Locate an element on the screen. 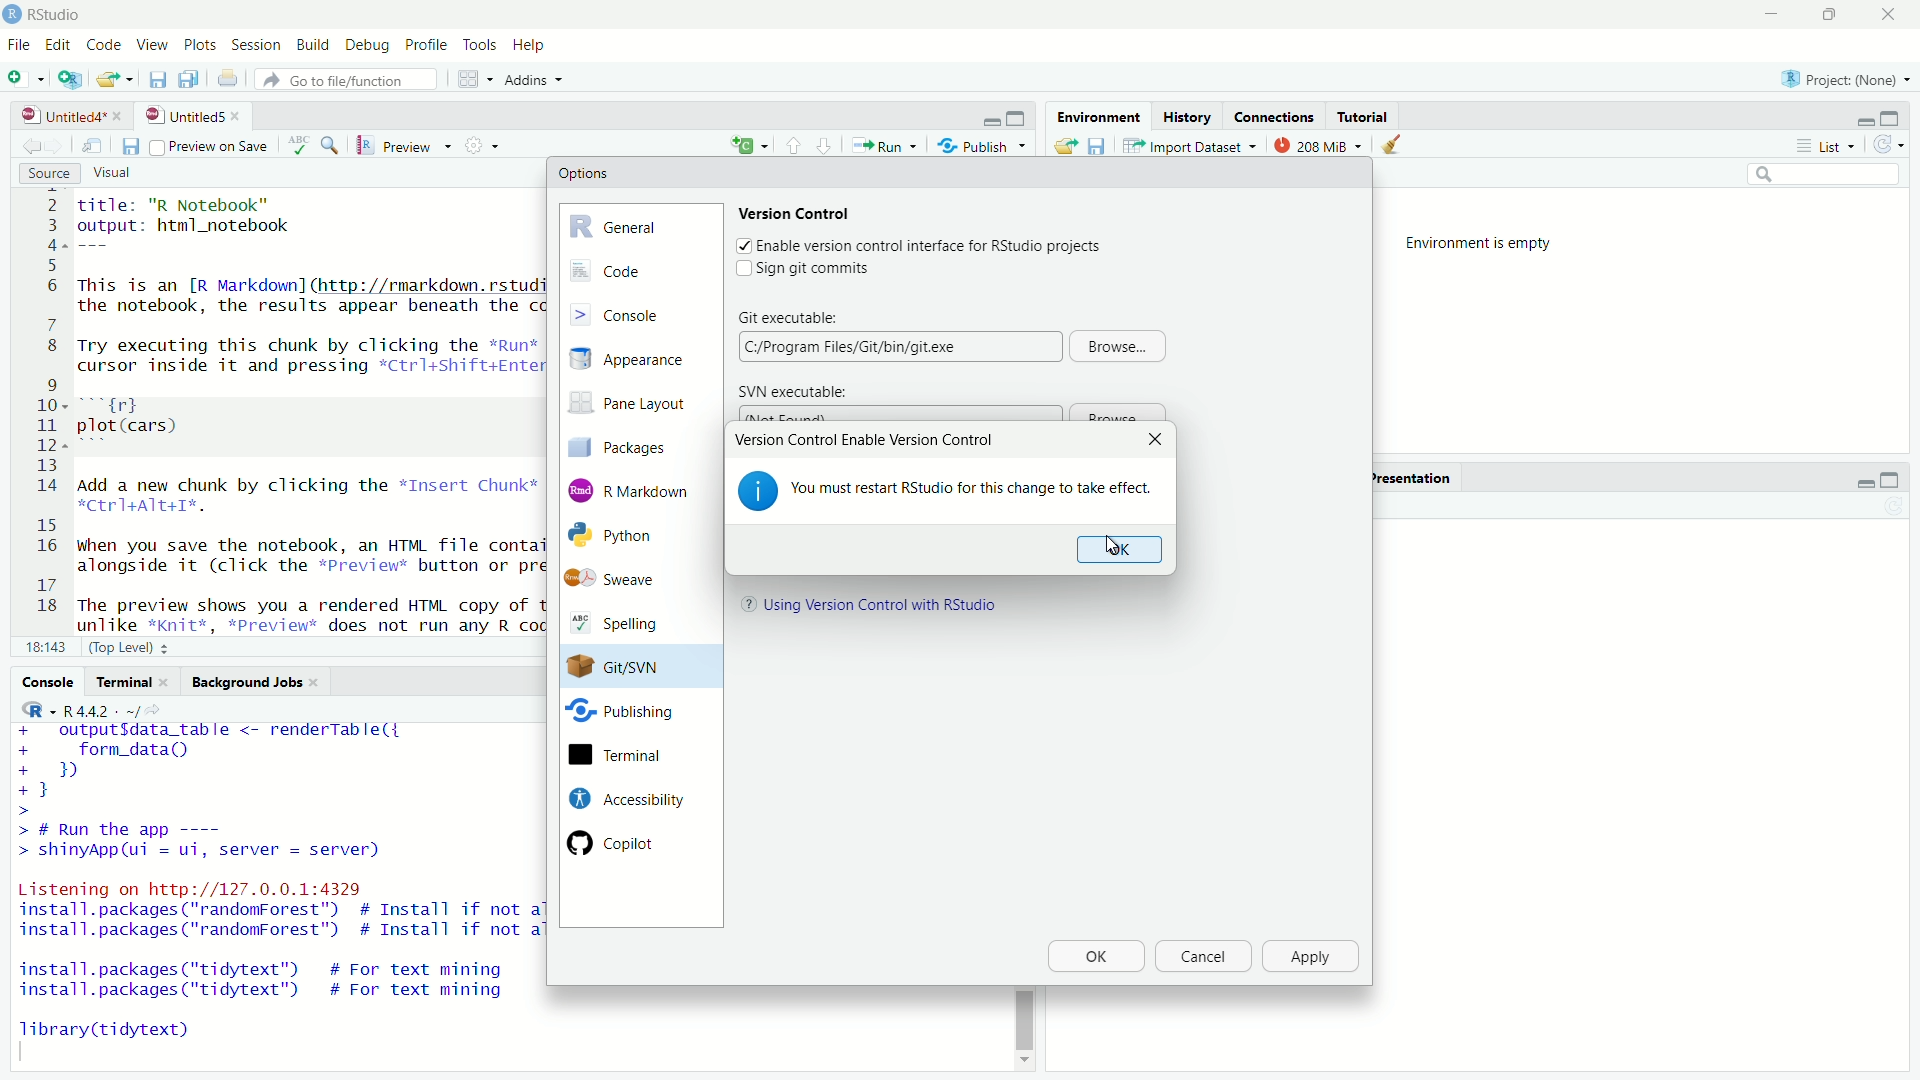 The height and width of the screenshot is (1080, 1920). New File is located at coordinates (27, 77).